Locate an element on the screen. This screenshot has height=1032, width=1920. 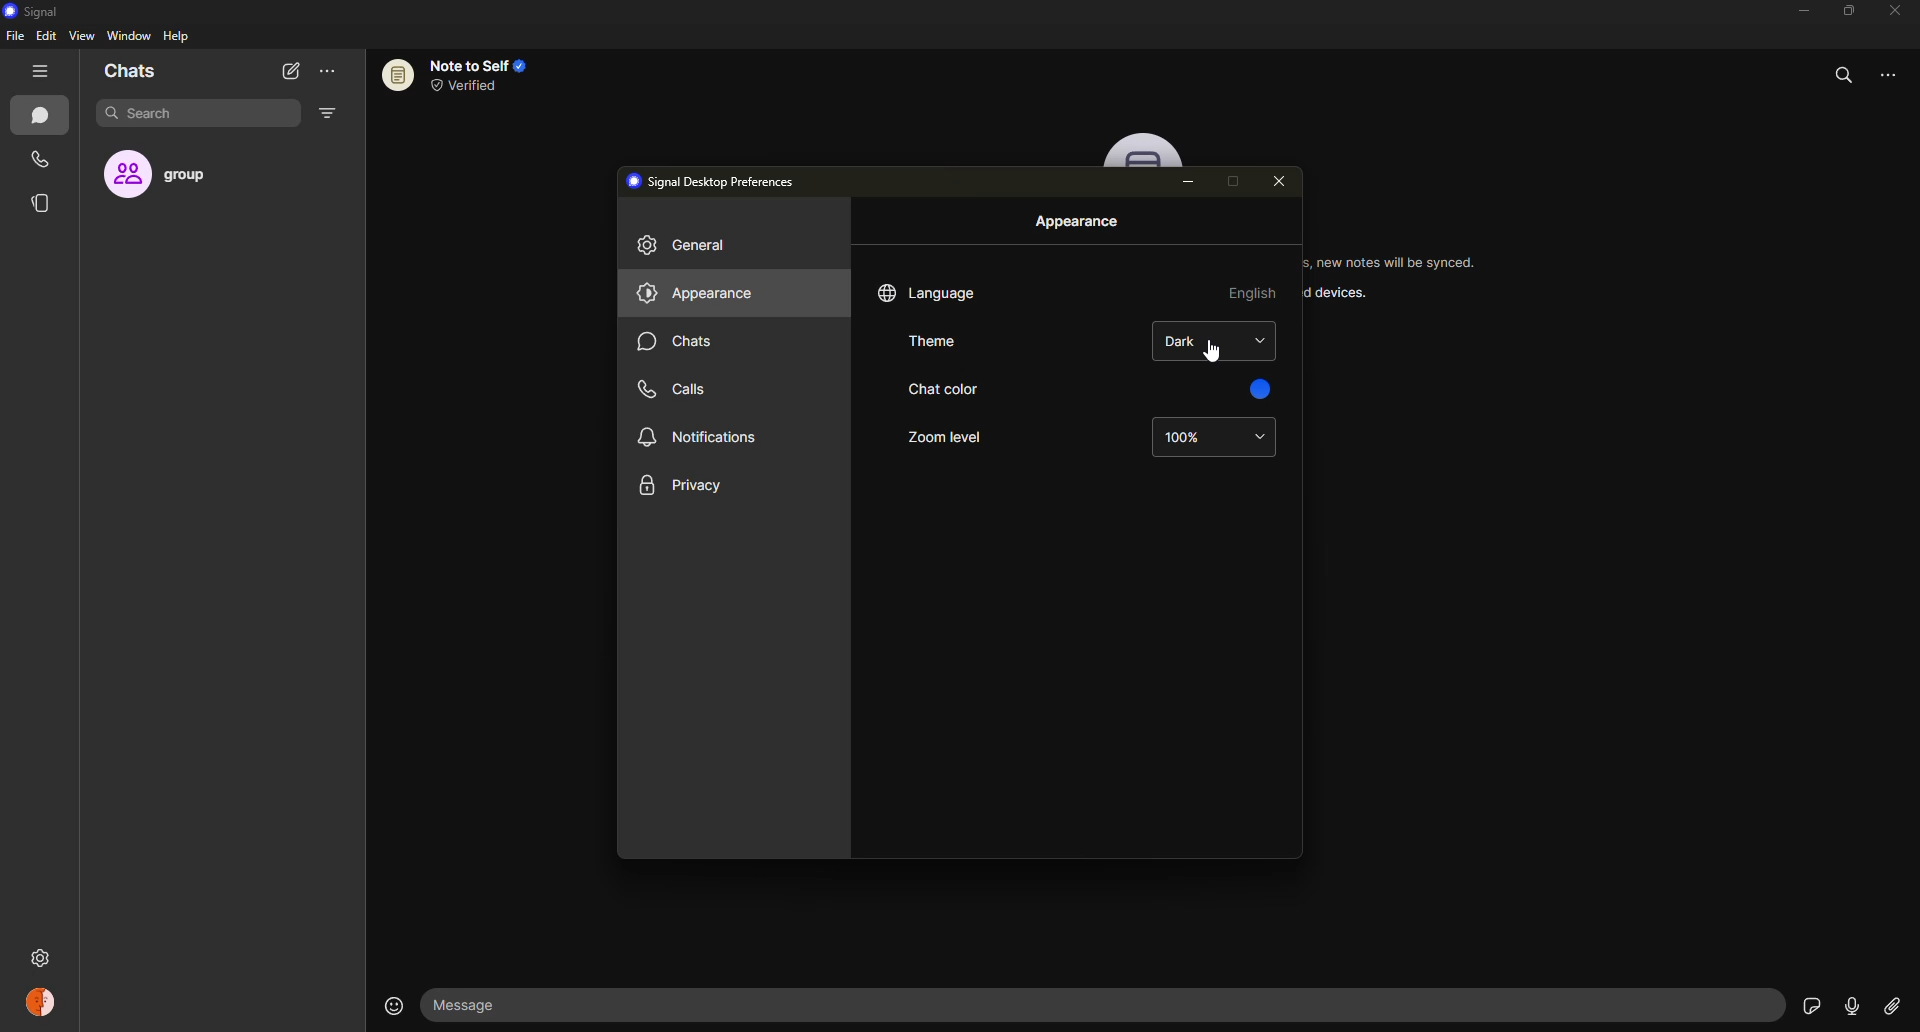
language is located at coordinates (930, 292).